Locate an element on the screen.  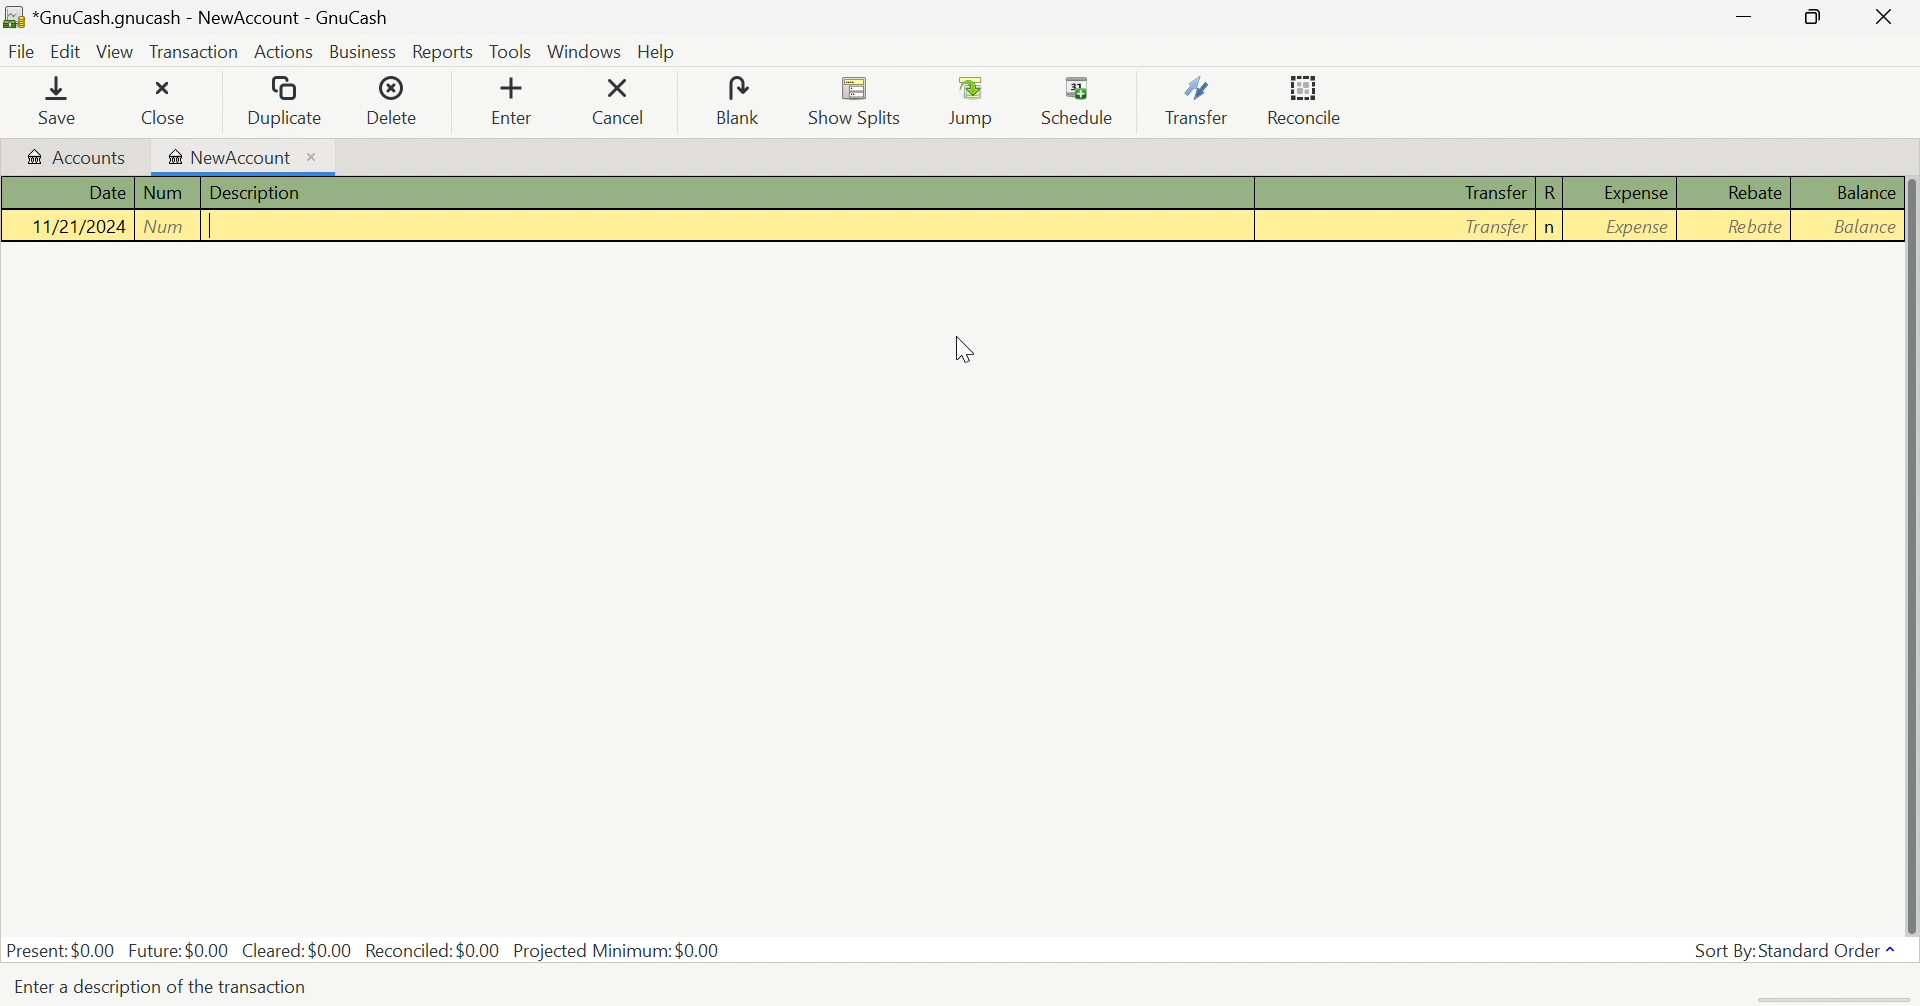
Future: $0.00 is located at coordinates (178, 950).